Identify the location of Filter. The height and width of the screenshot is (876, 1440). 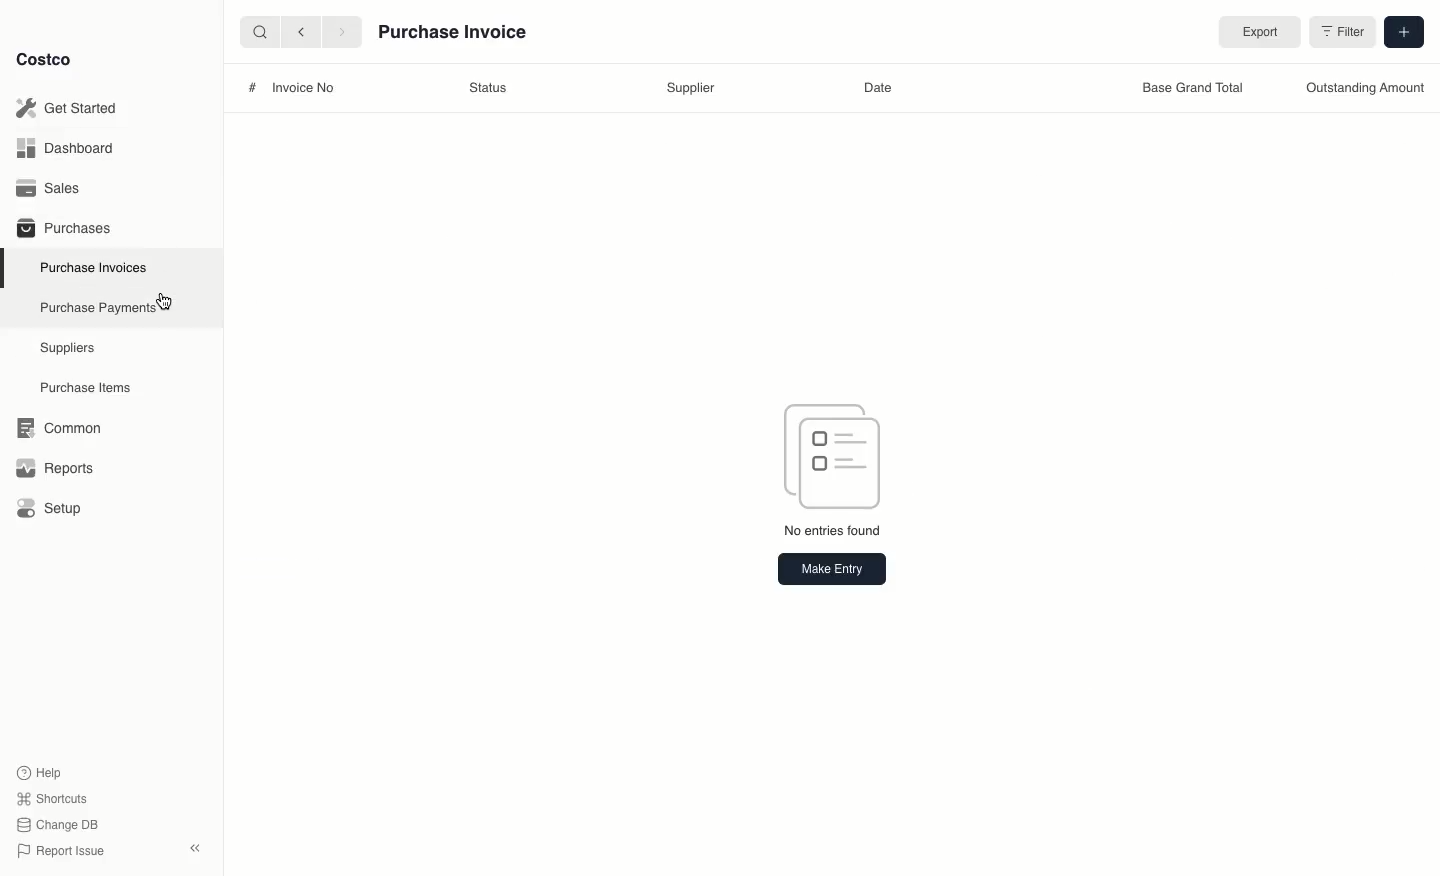
(1341, 35).